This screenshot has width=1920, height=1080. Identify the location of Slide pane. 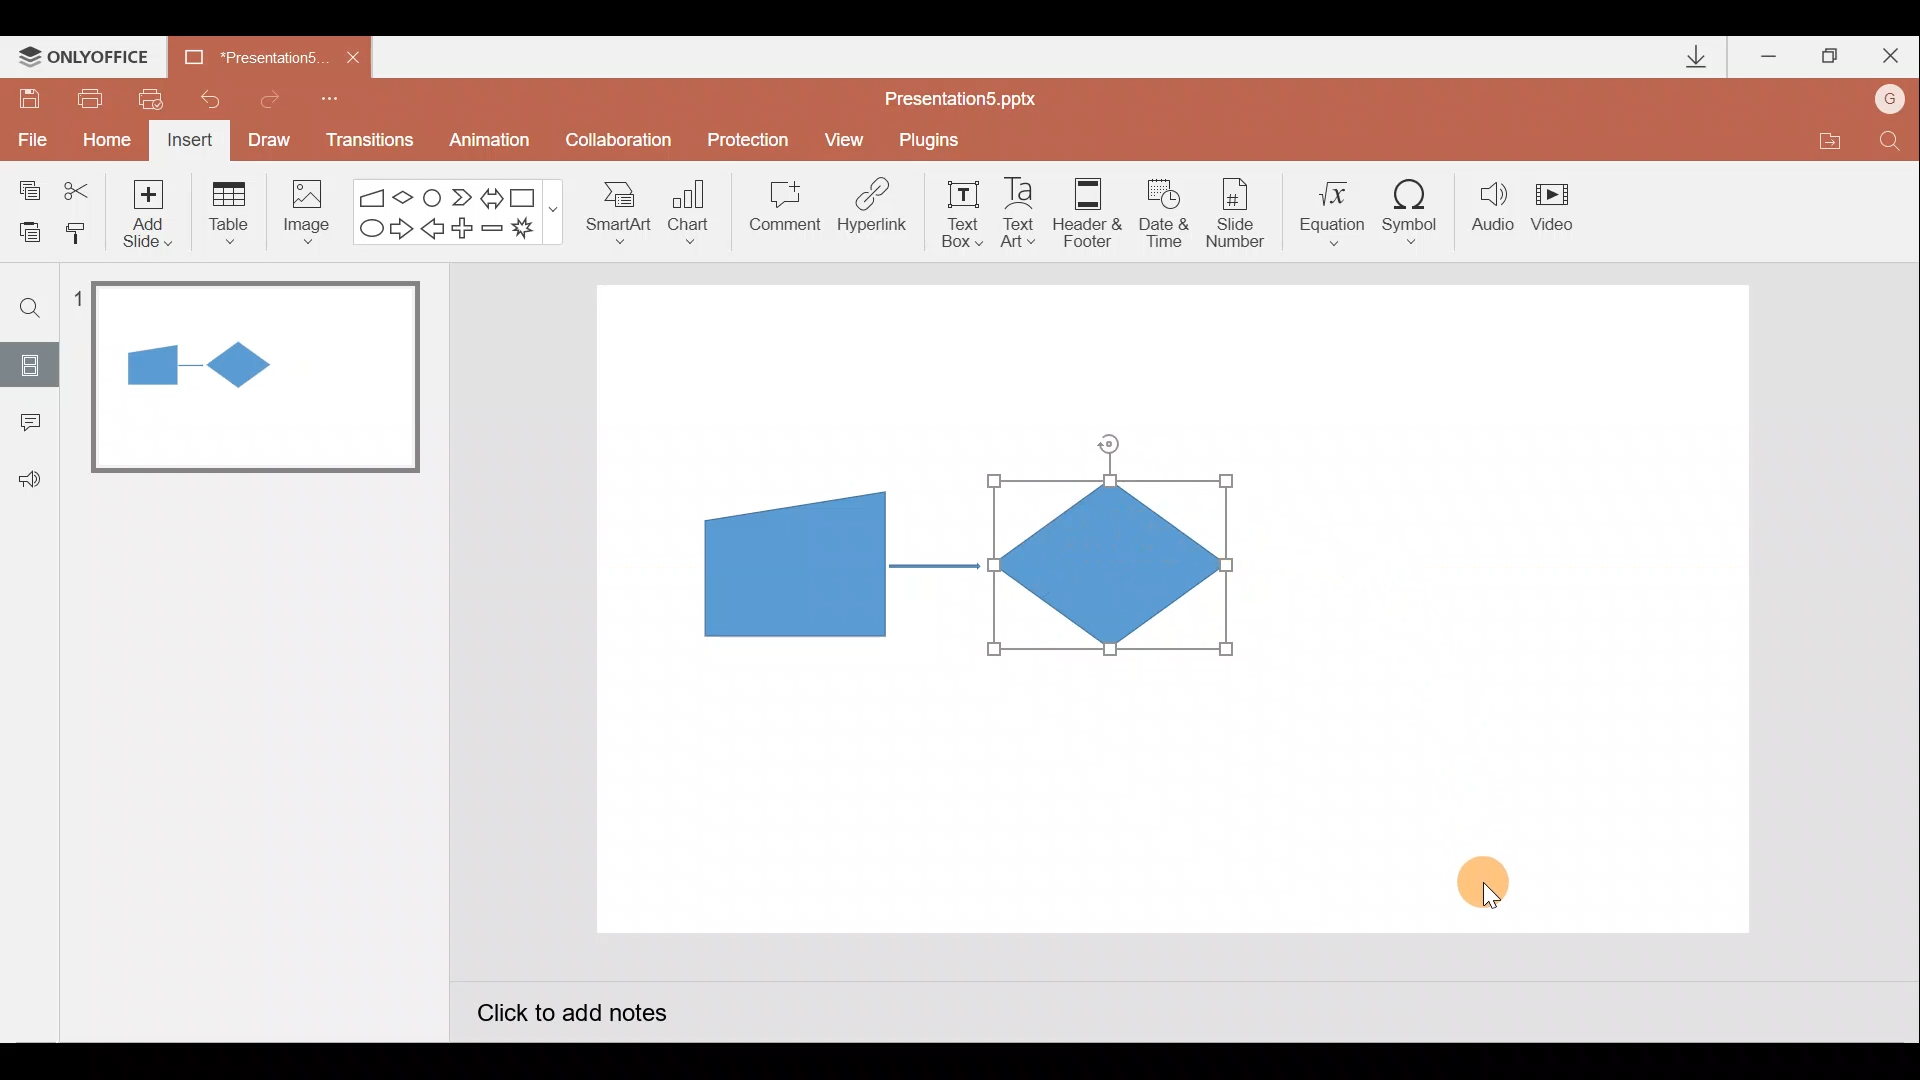
(259, 579).